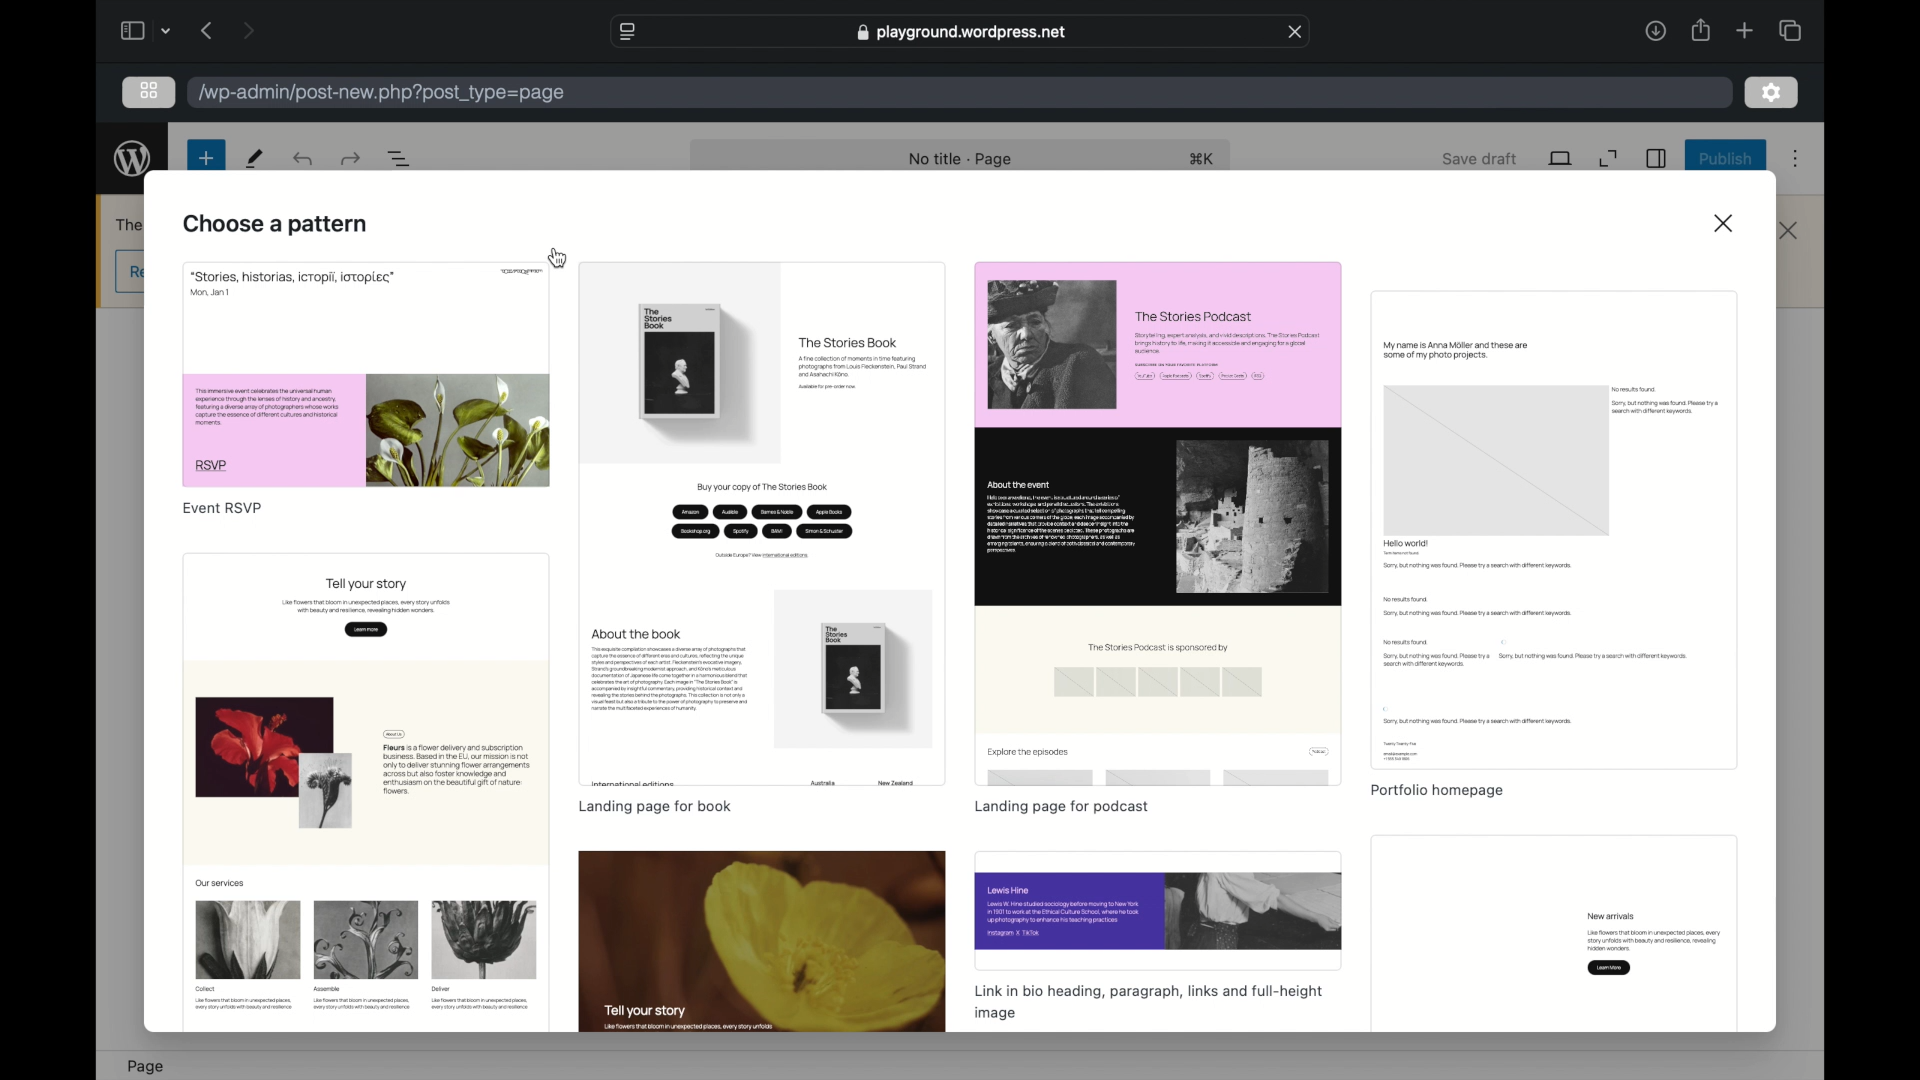 The width and height of the screenshot is (1920, 1080). I want to click on close, so click(1790, 231).